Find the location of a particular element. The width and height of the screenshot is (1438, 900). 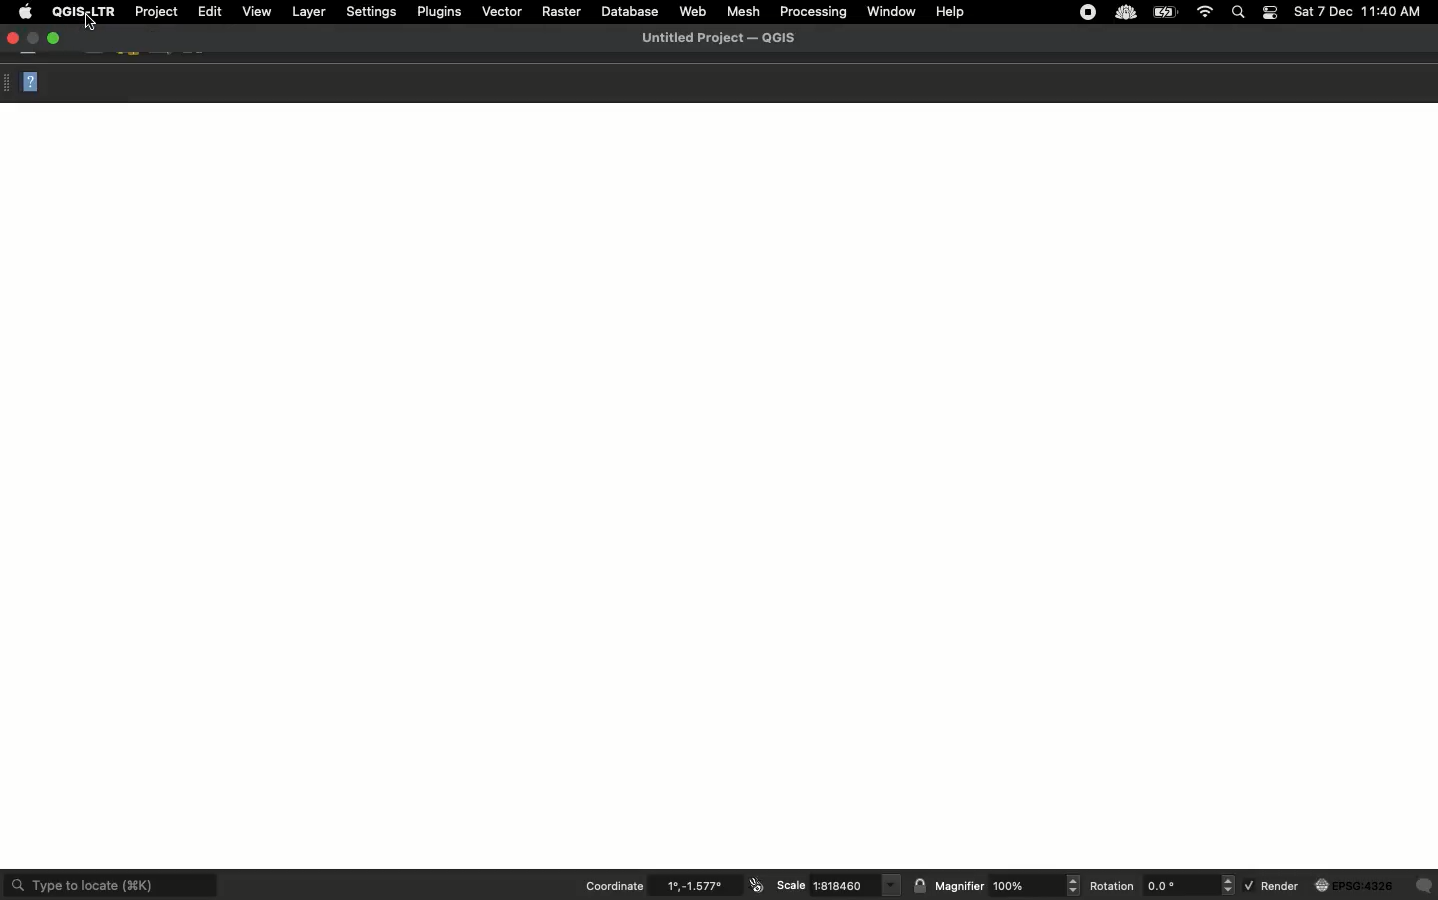

Cursor is located at coordinates (89, 28).